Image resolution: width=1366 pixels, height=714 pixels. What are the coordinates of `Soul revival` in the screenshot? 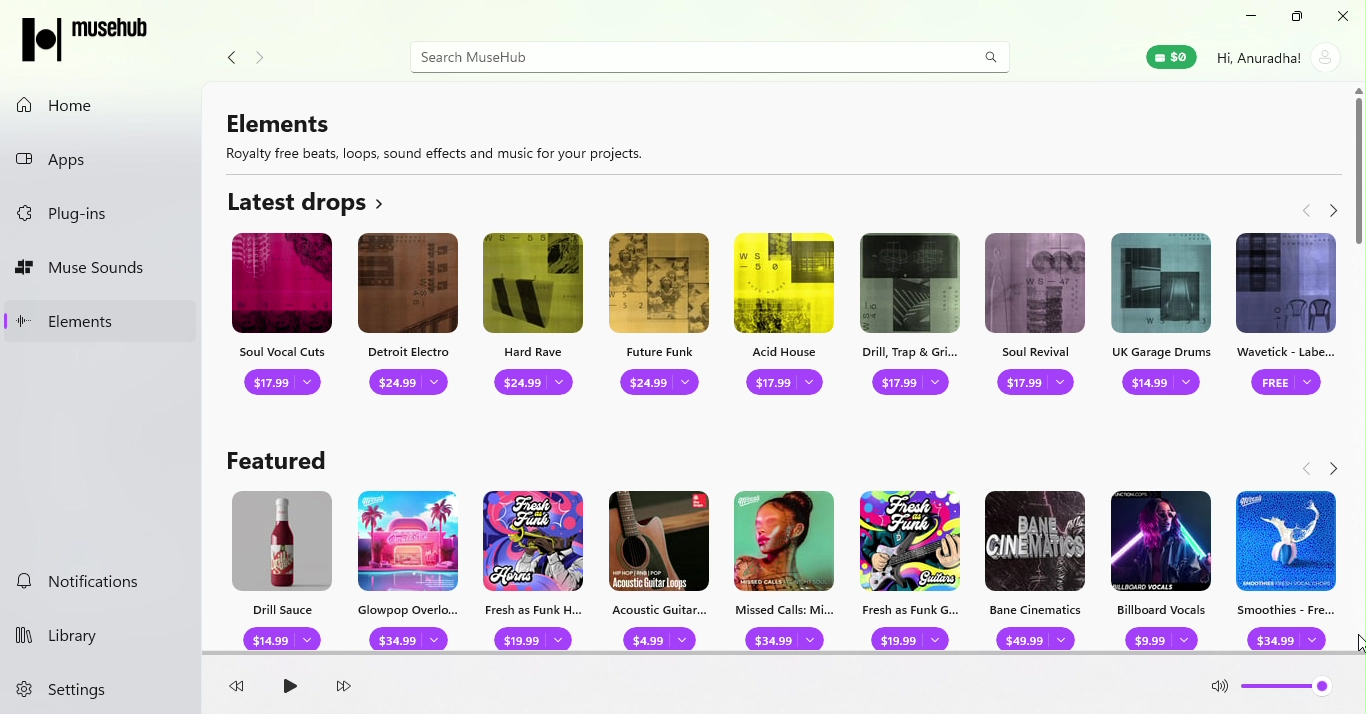 It's located at (1037, 318).